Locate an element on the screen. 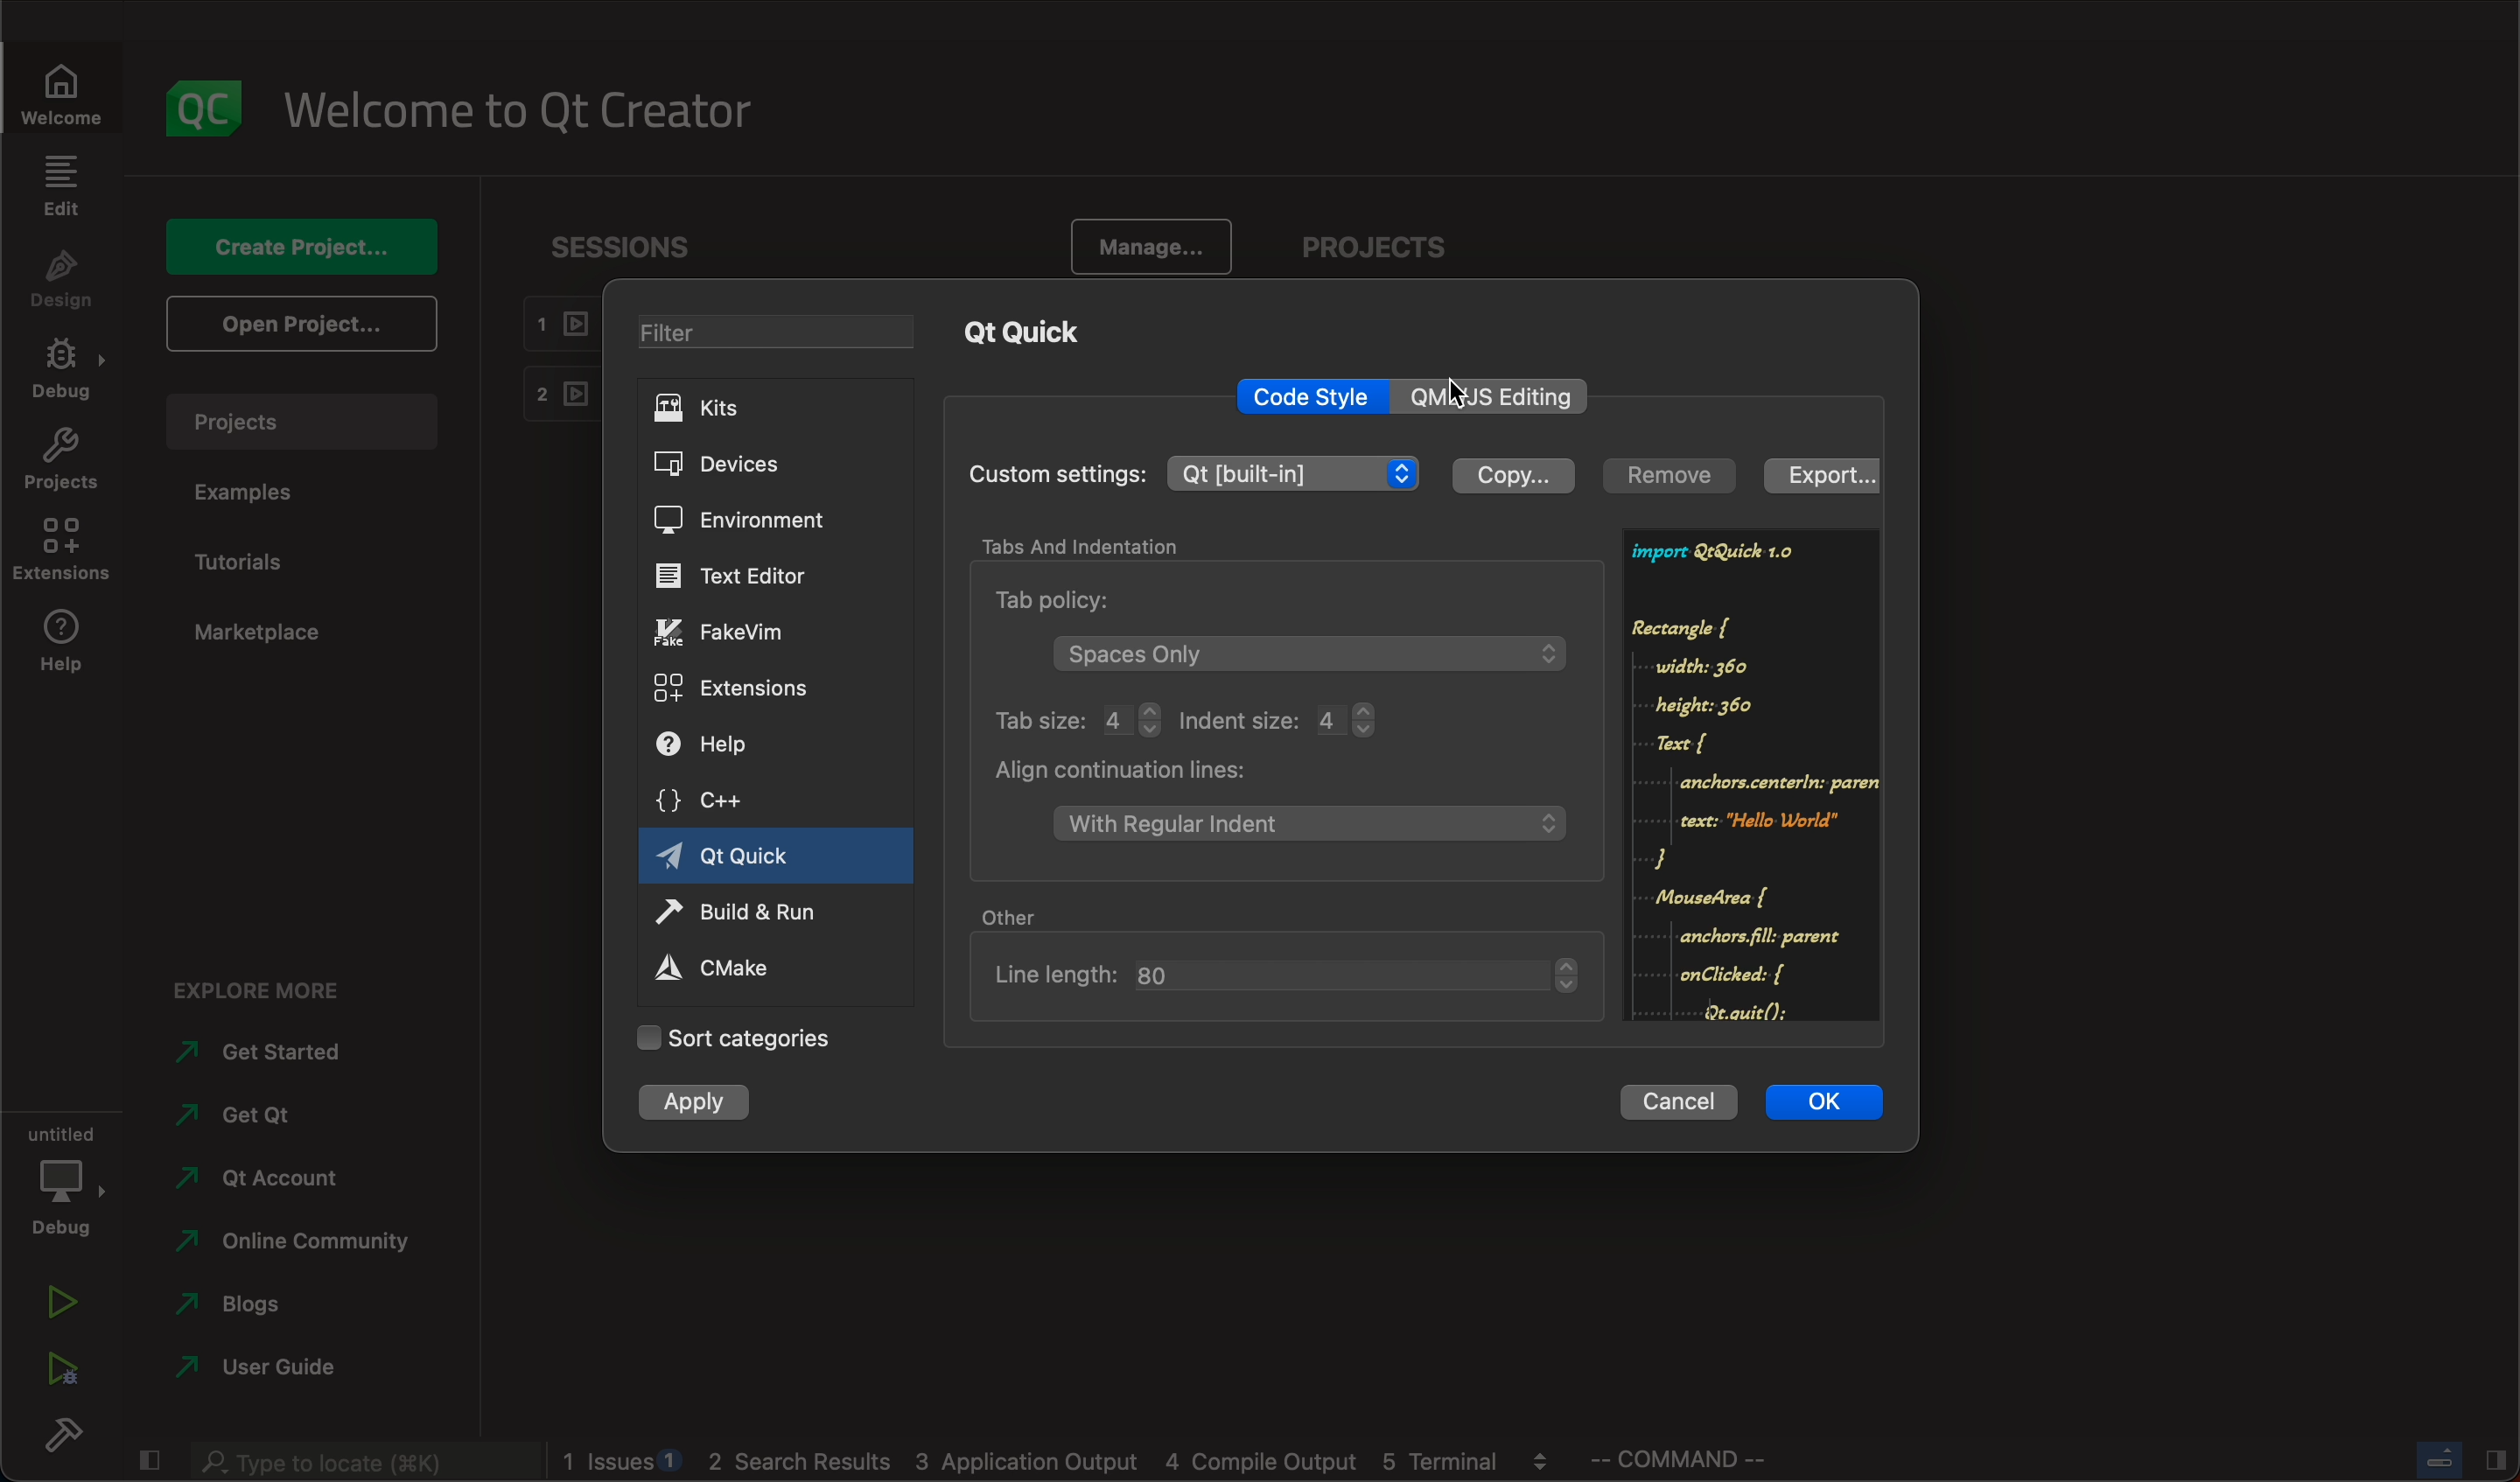  marketplace is located at coordinates (292, 632).